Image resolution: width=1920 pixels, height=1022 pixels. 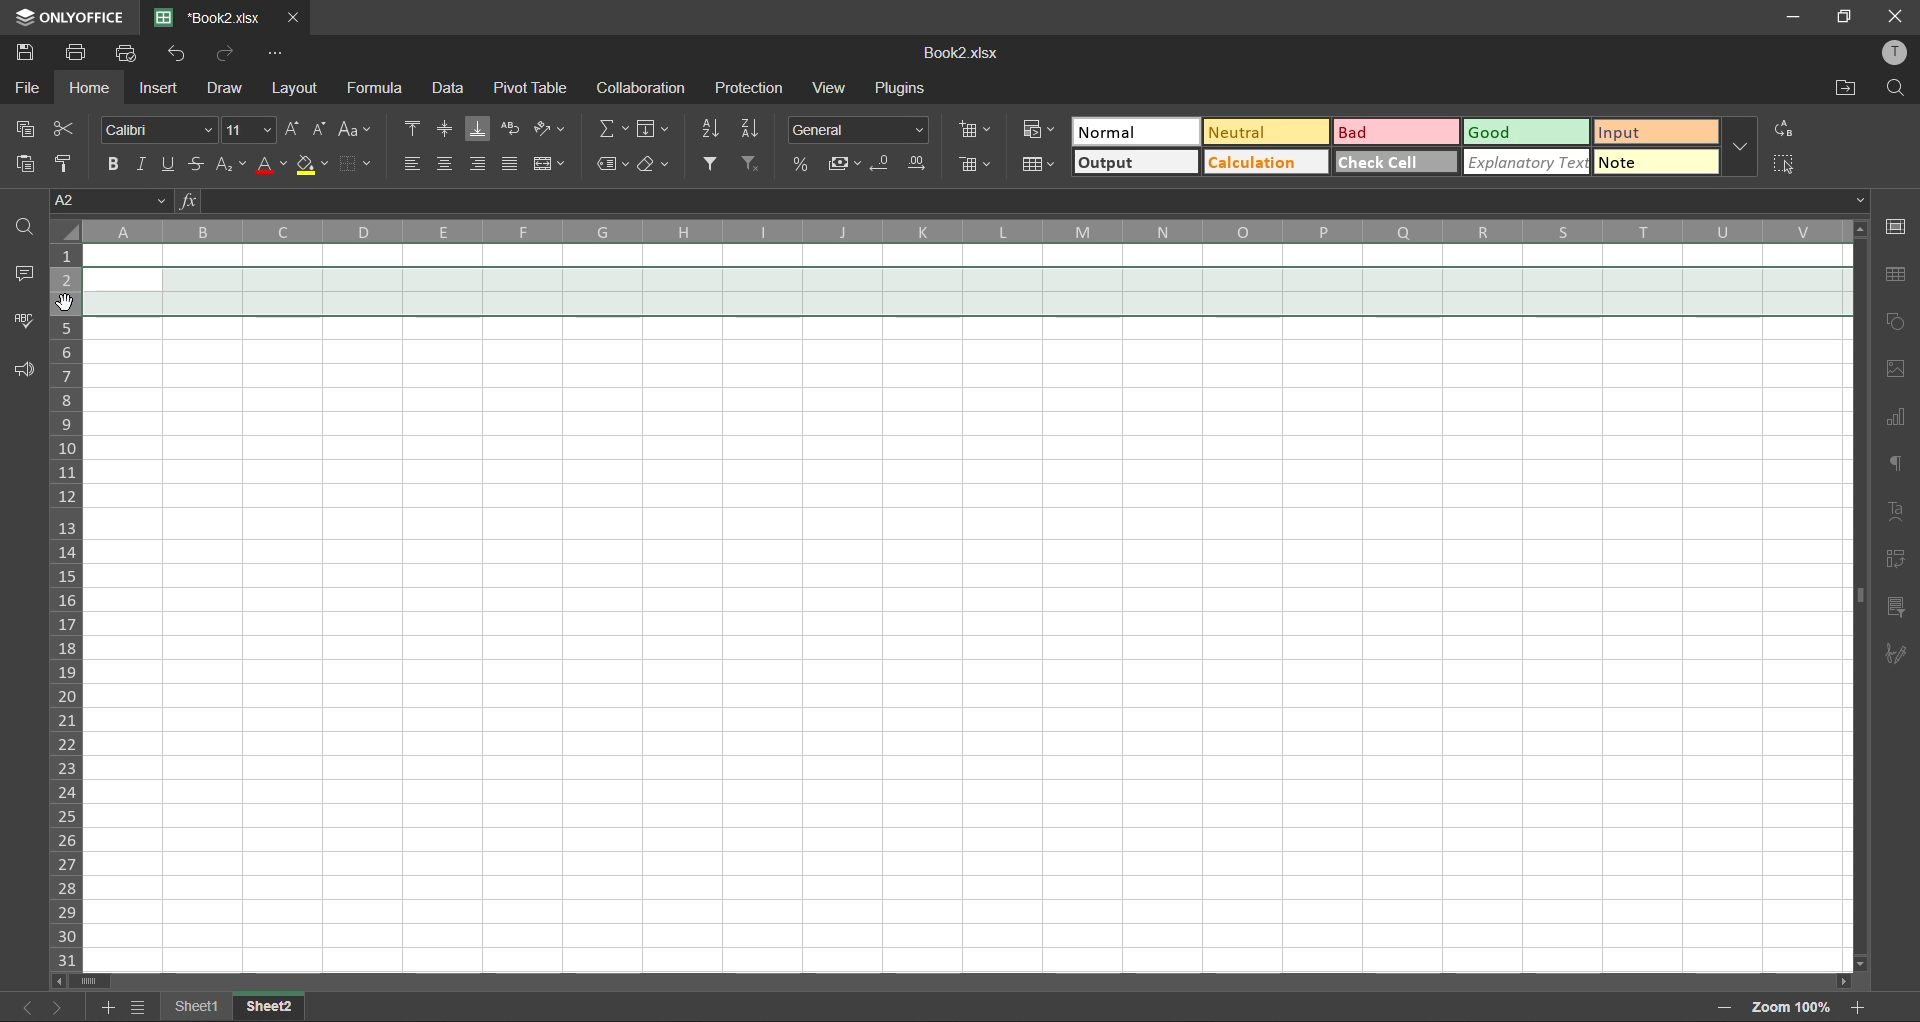 What do you see at coordinates (863, 130) in the screenshot?
I see `number format` at bounding box center [863, 130].